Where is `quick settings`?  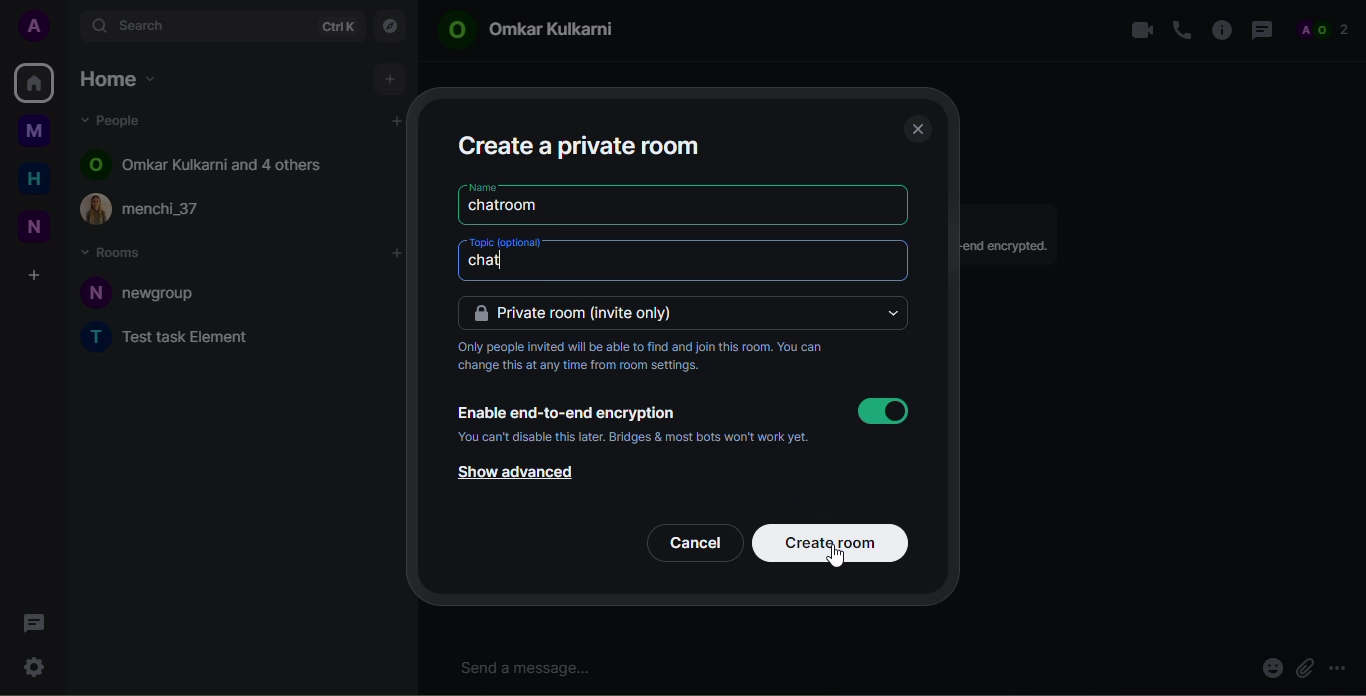 quick settings is located at coordinates (33, 664).